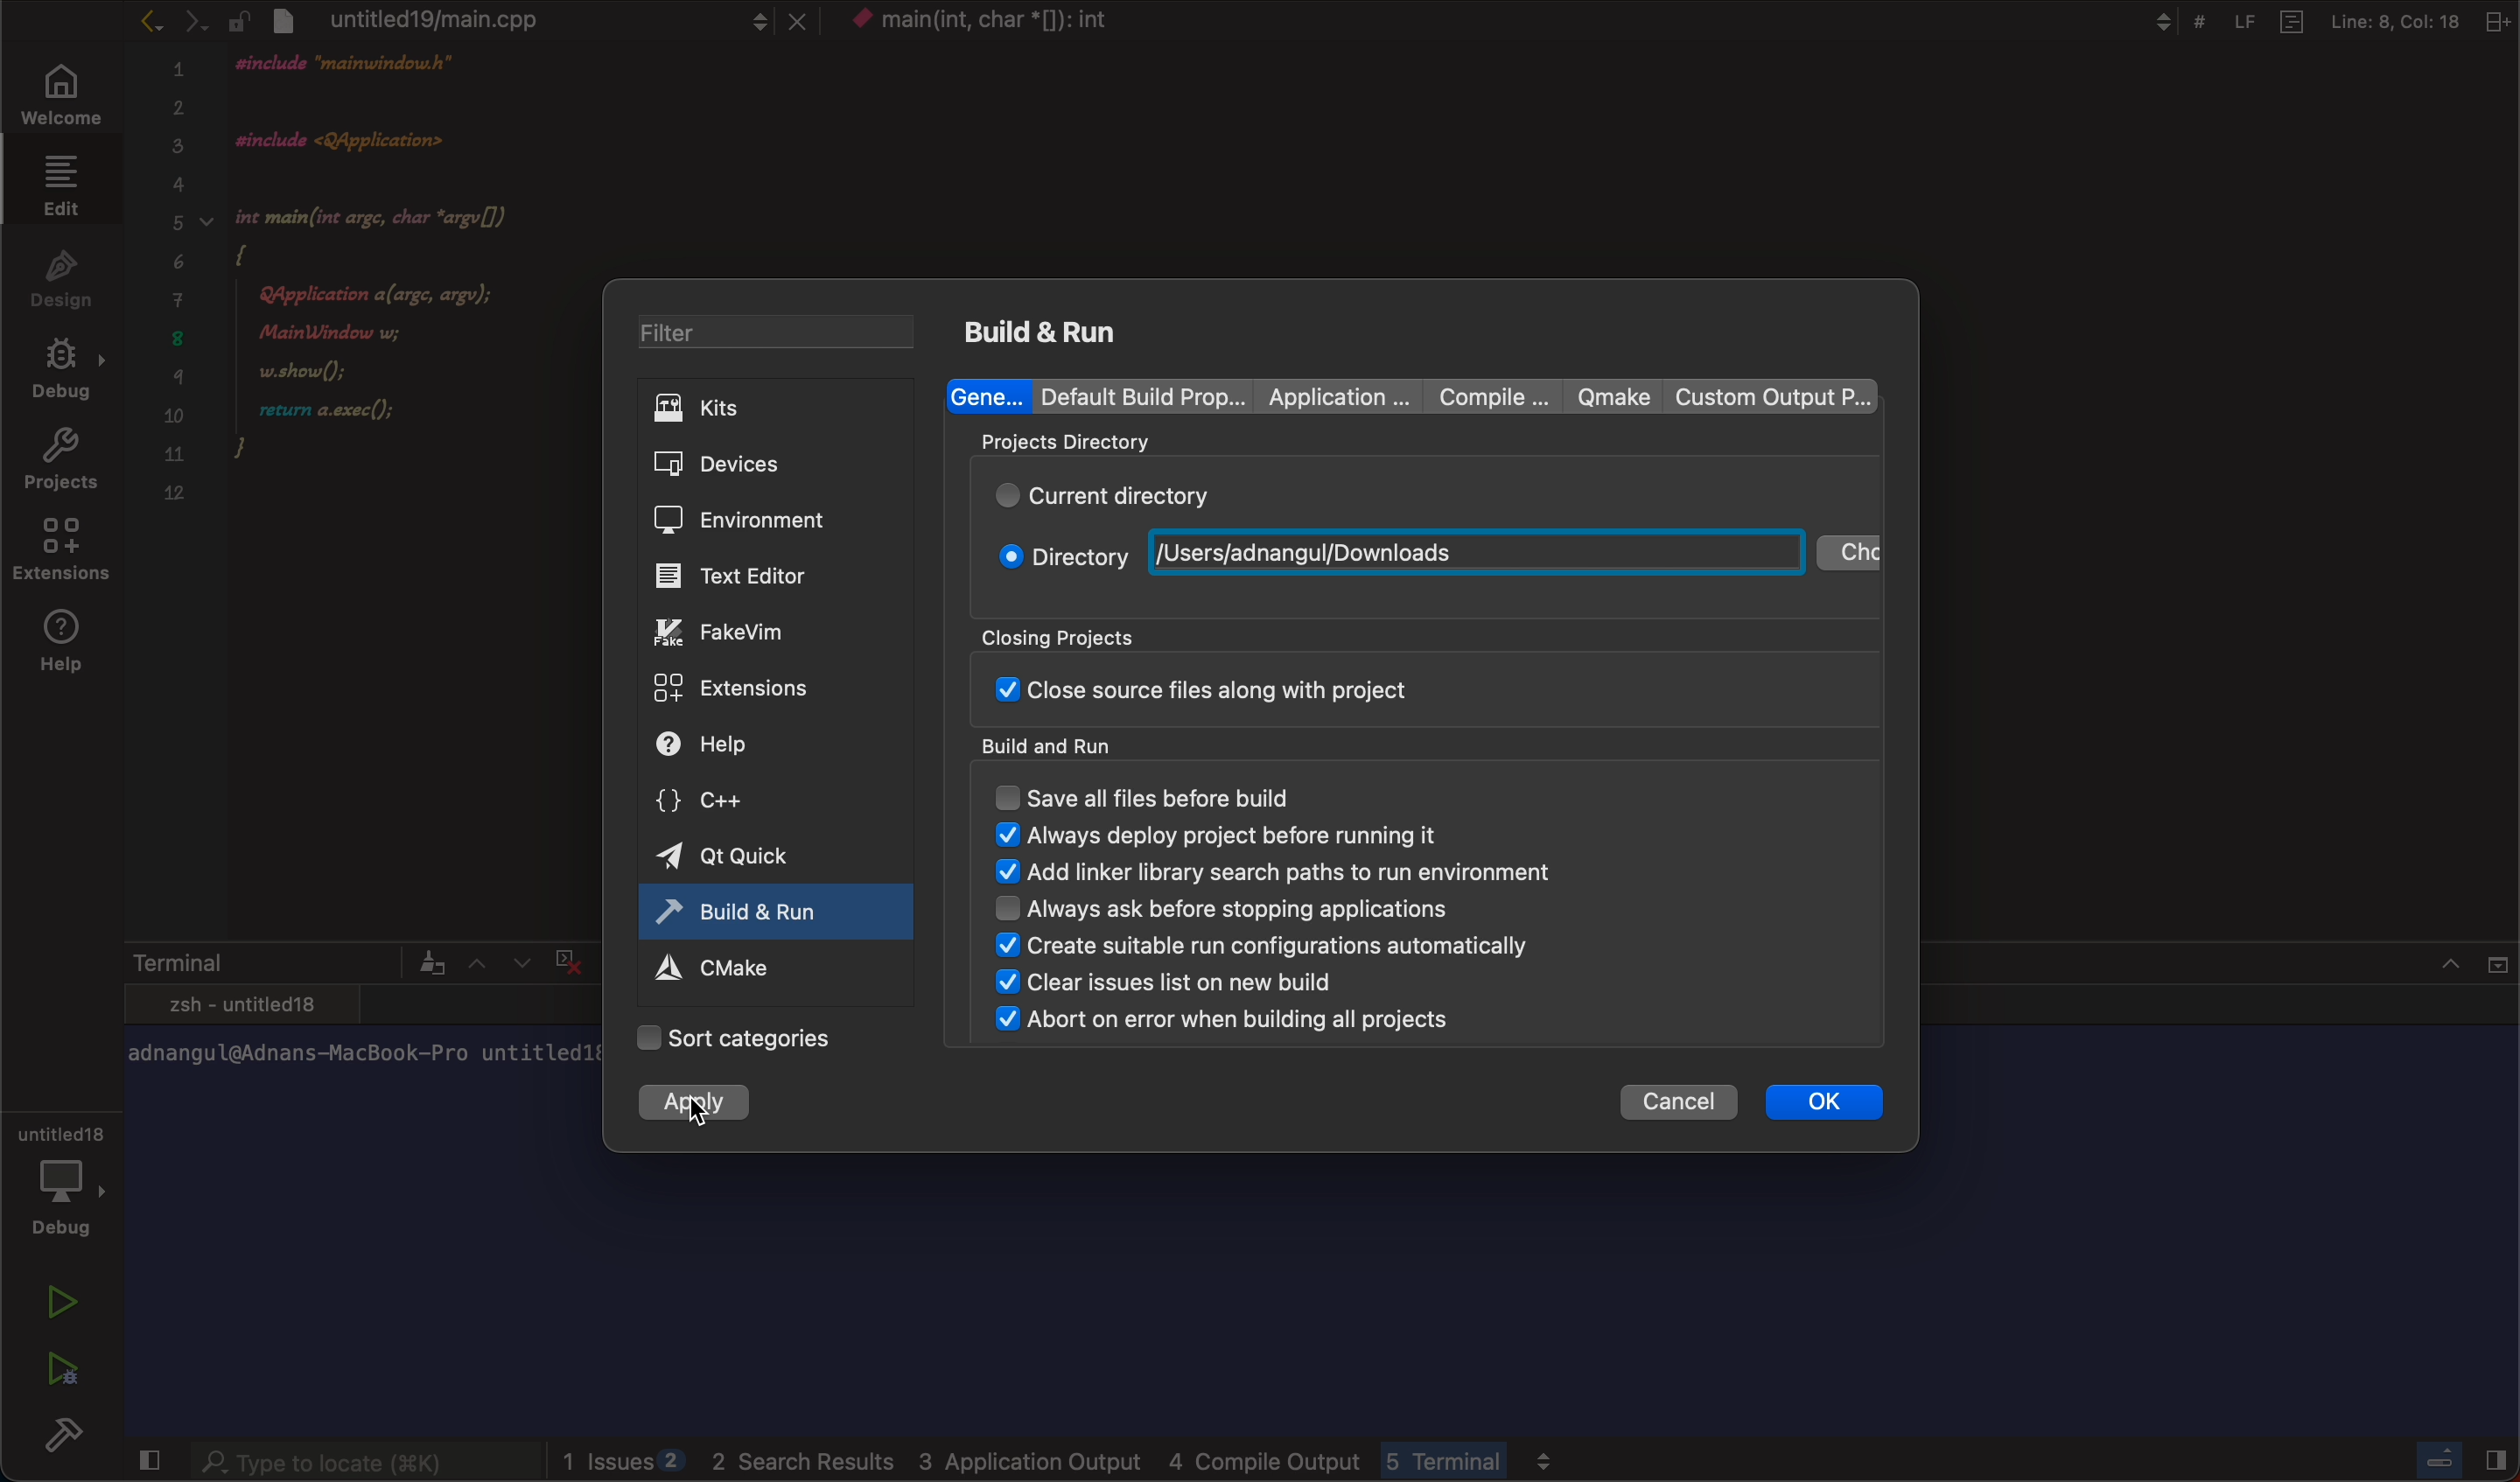 The height and width of the screenshot is (1482, 2520). Describe the element at coordinates (1068, 745) in the screenshot. I see `build and run ` at that location.